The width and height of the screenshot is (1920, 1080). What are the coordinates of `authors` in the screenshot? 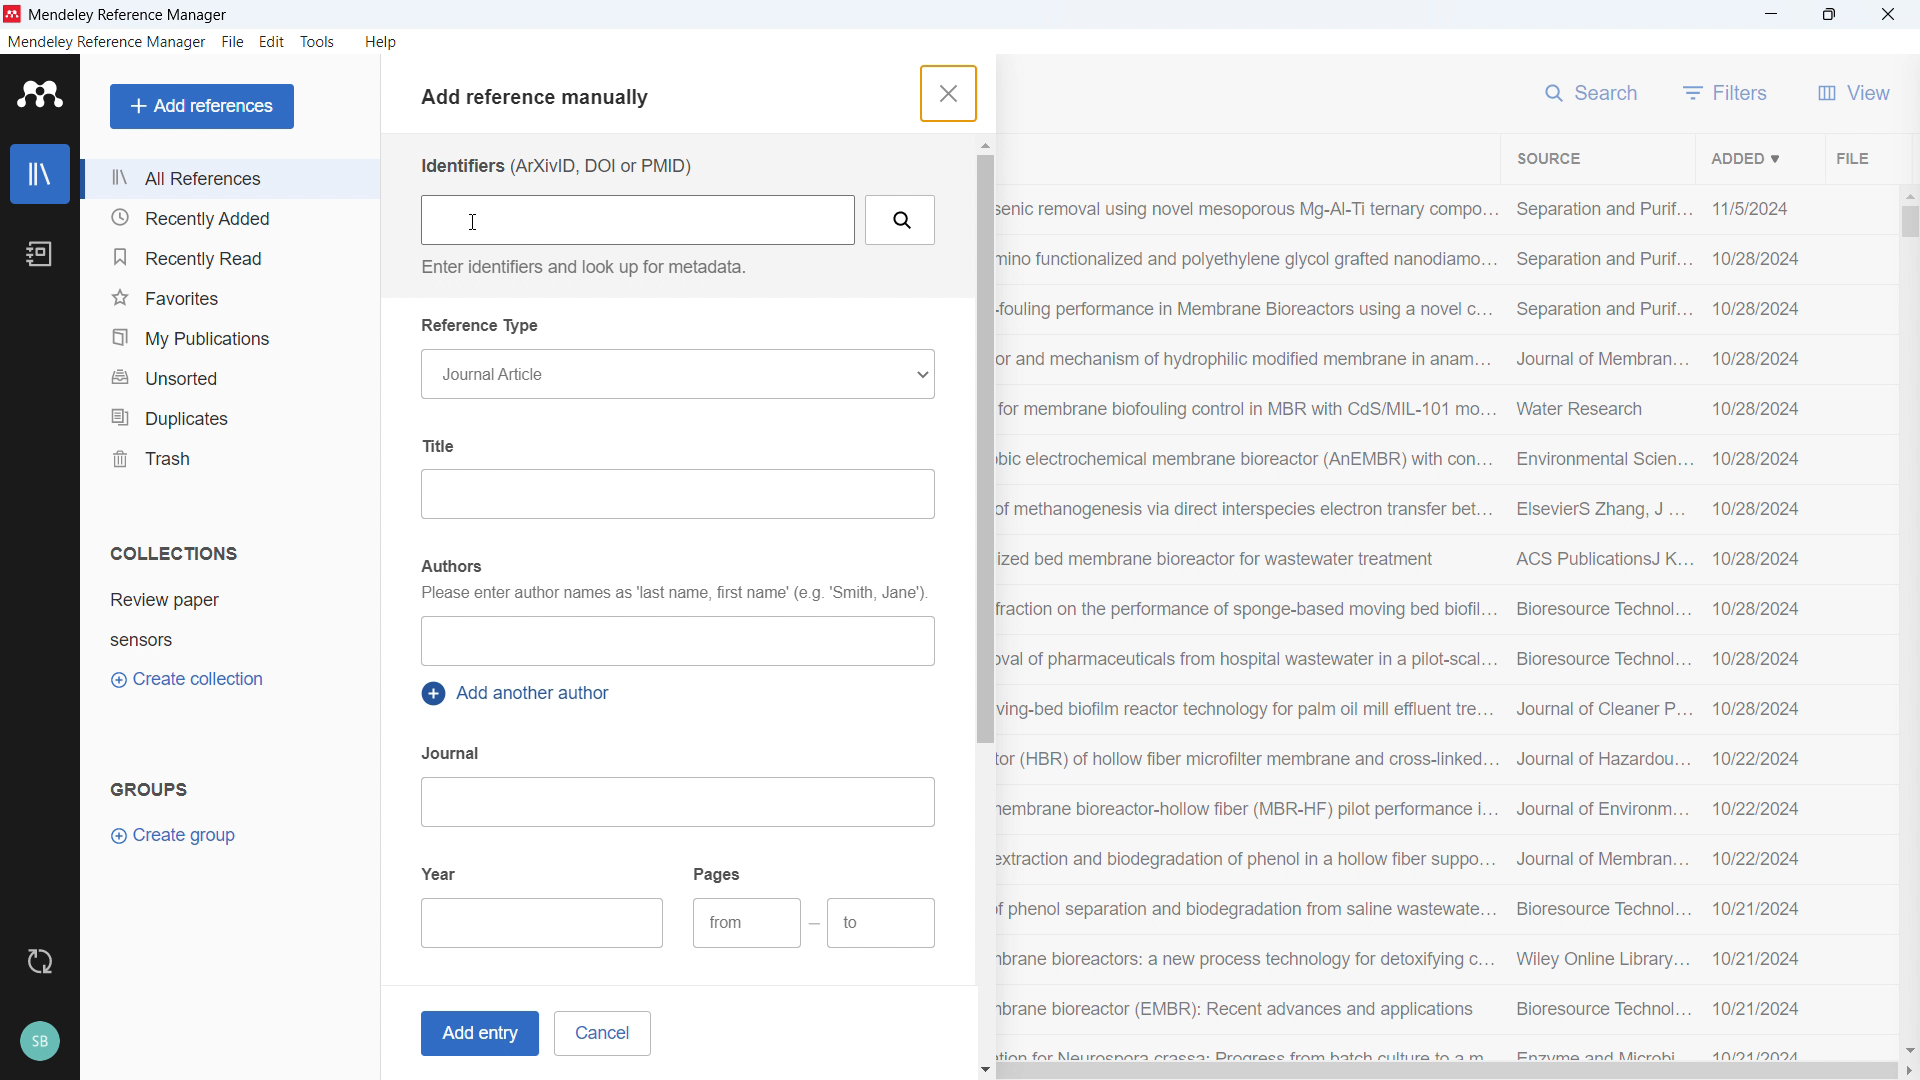 It's located at (450, 566).